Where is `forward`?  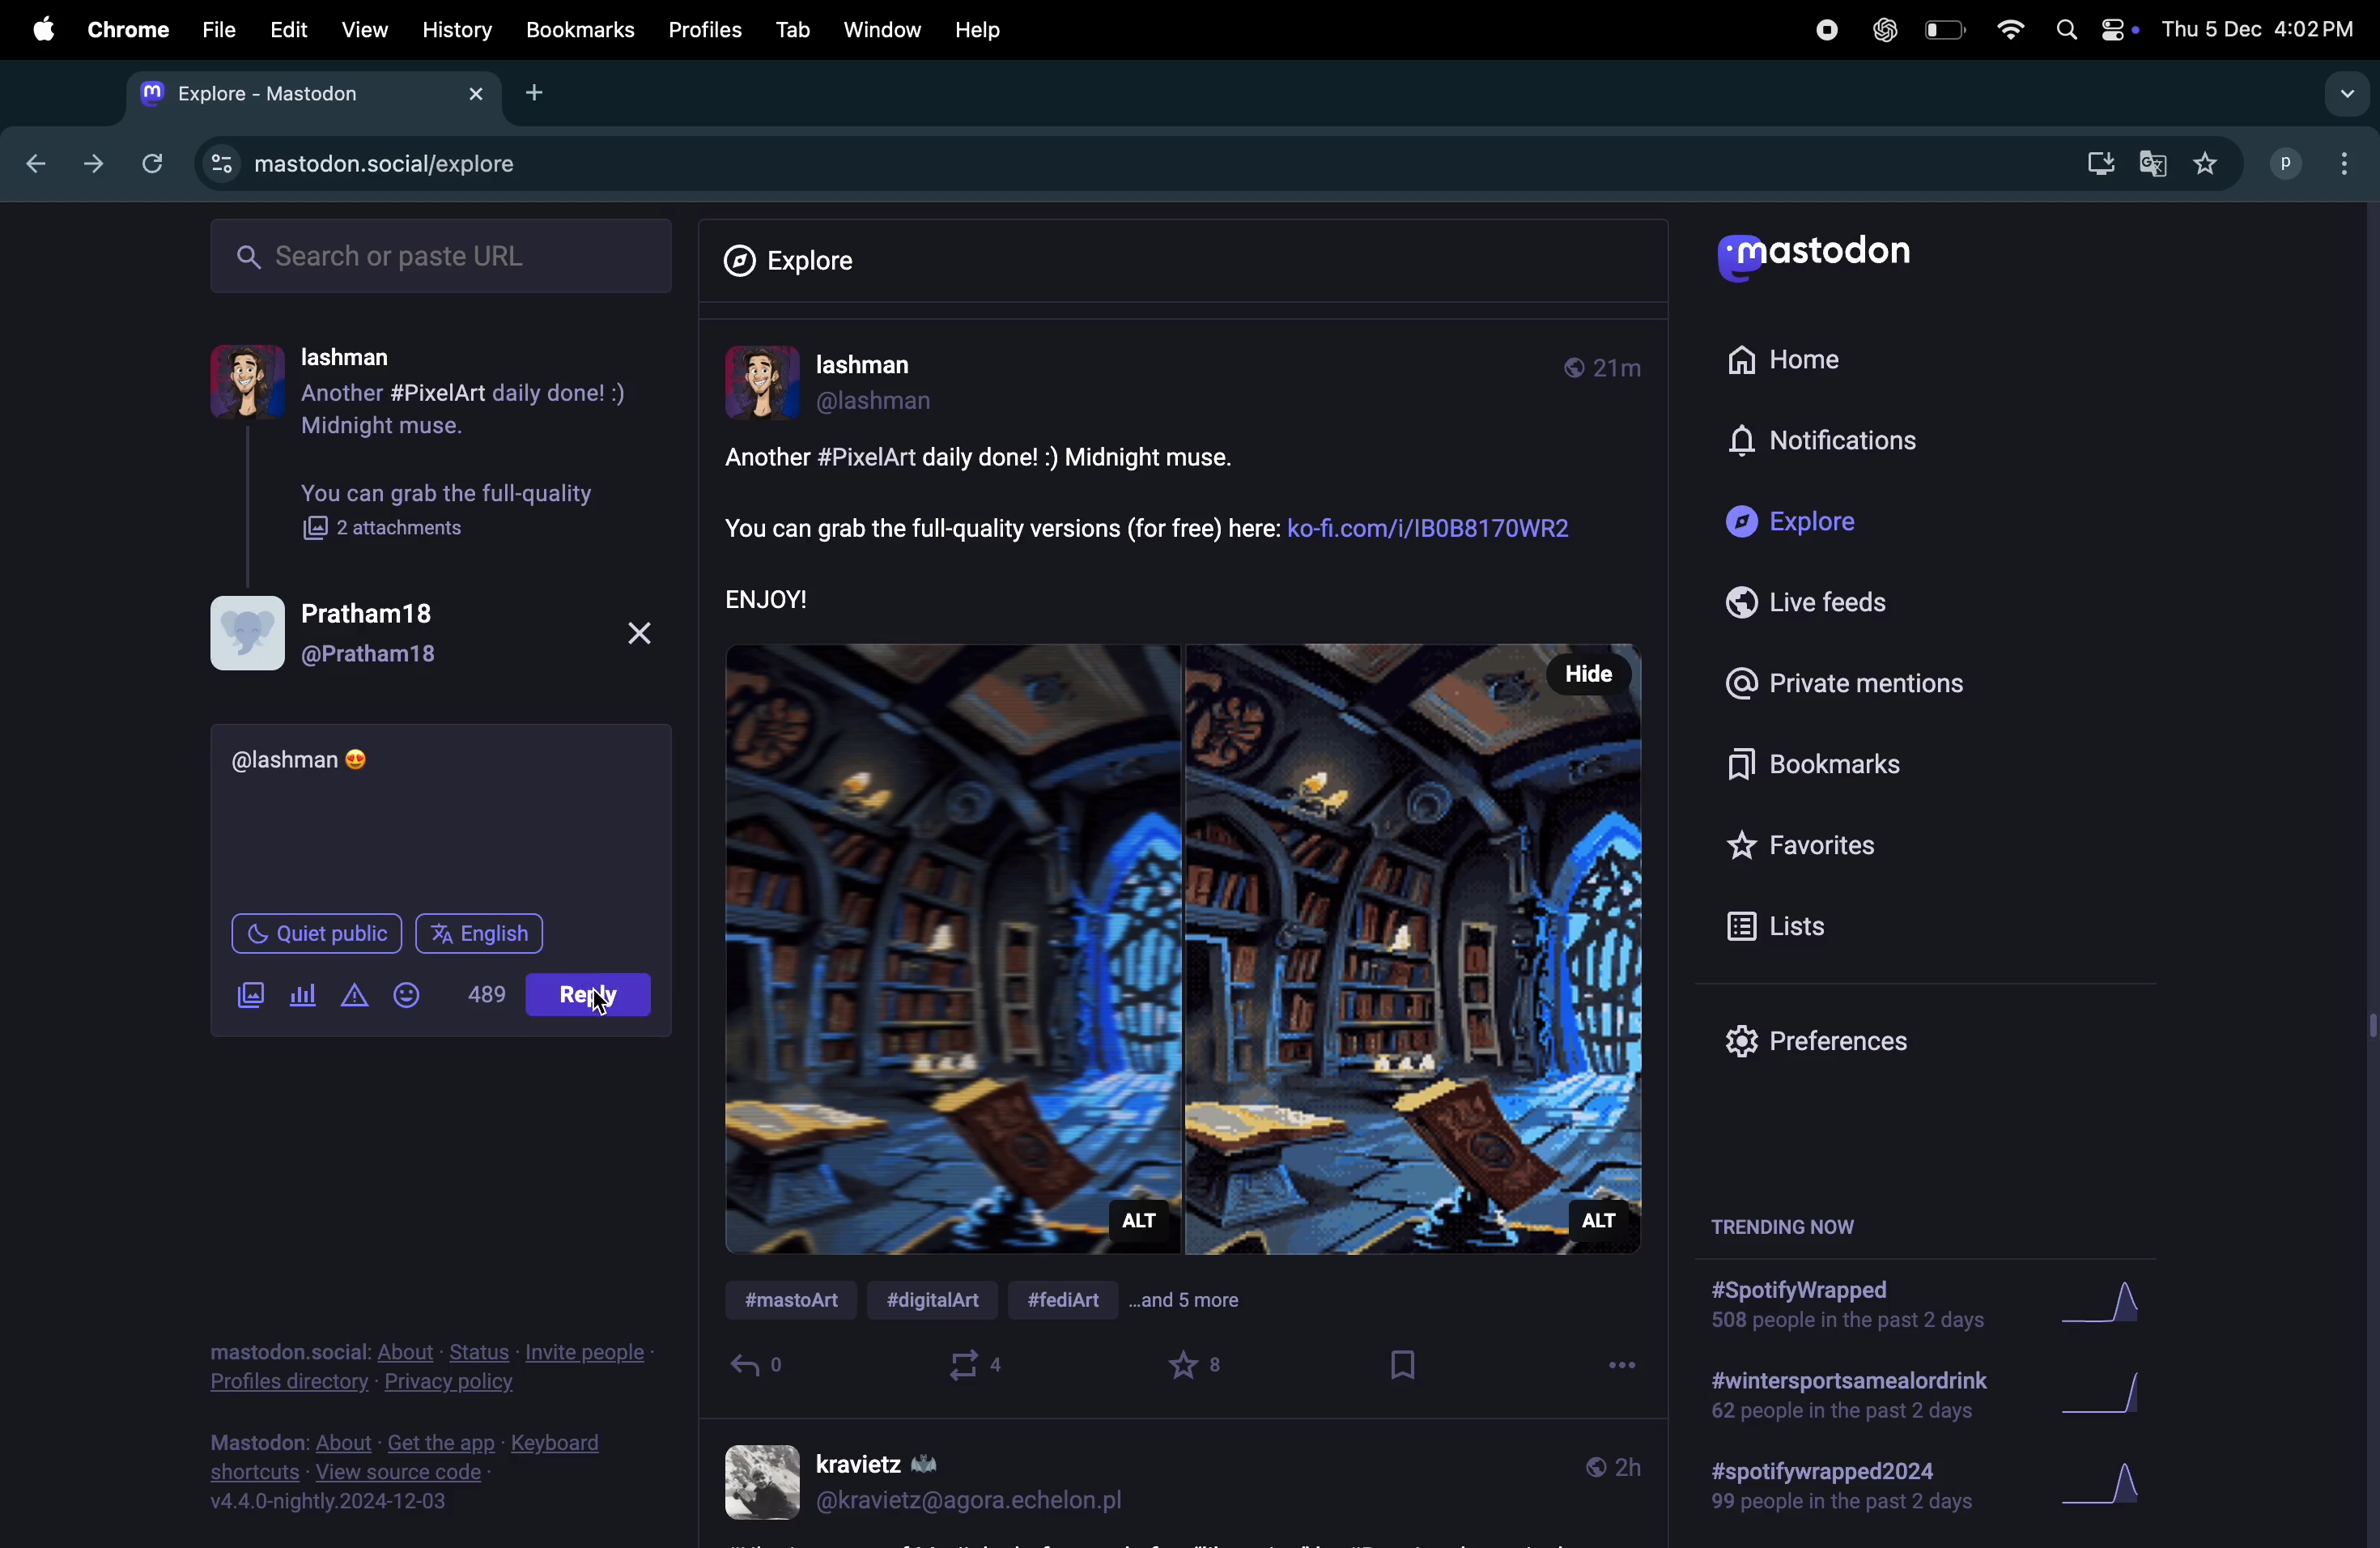 forward is located at coordinates (91, 164).